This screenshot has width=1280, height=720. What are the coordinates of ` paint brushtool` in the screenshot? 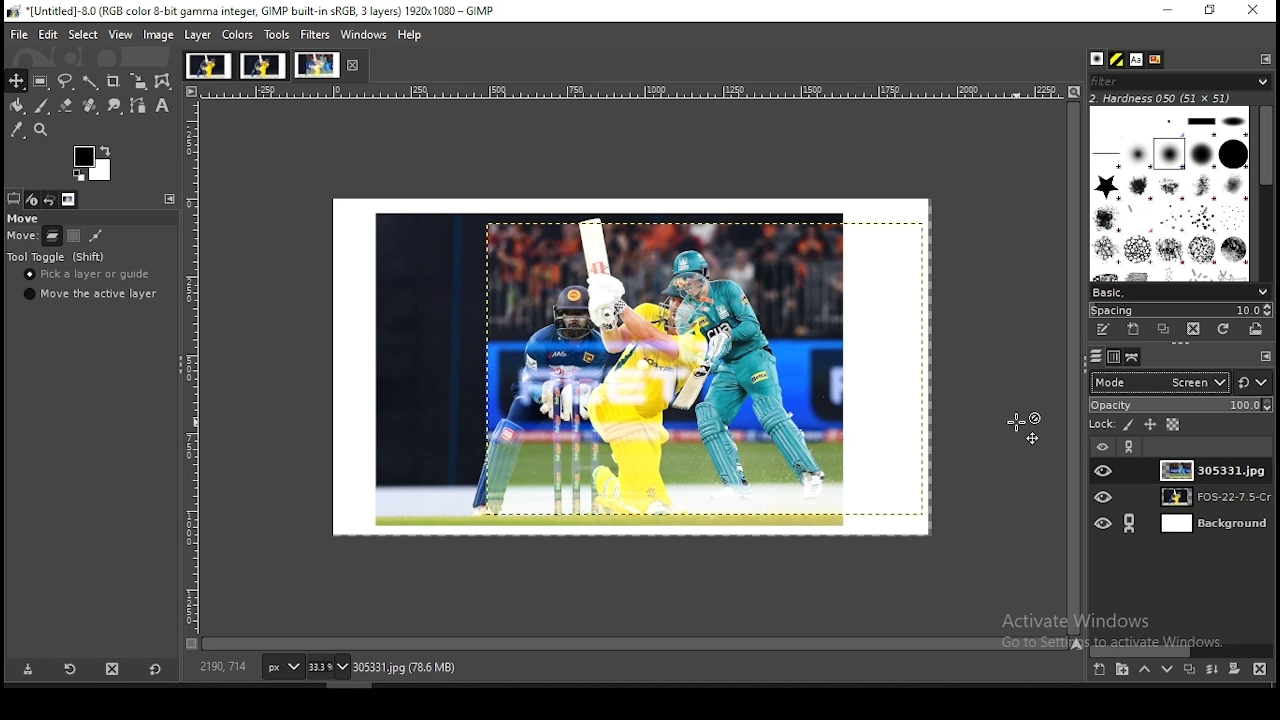 It's located at (42, 105).